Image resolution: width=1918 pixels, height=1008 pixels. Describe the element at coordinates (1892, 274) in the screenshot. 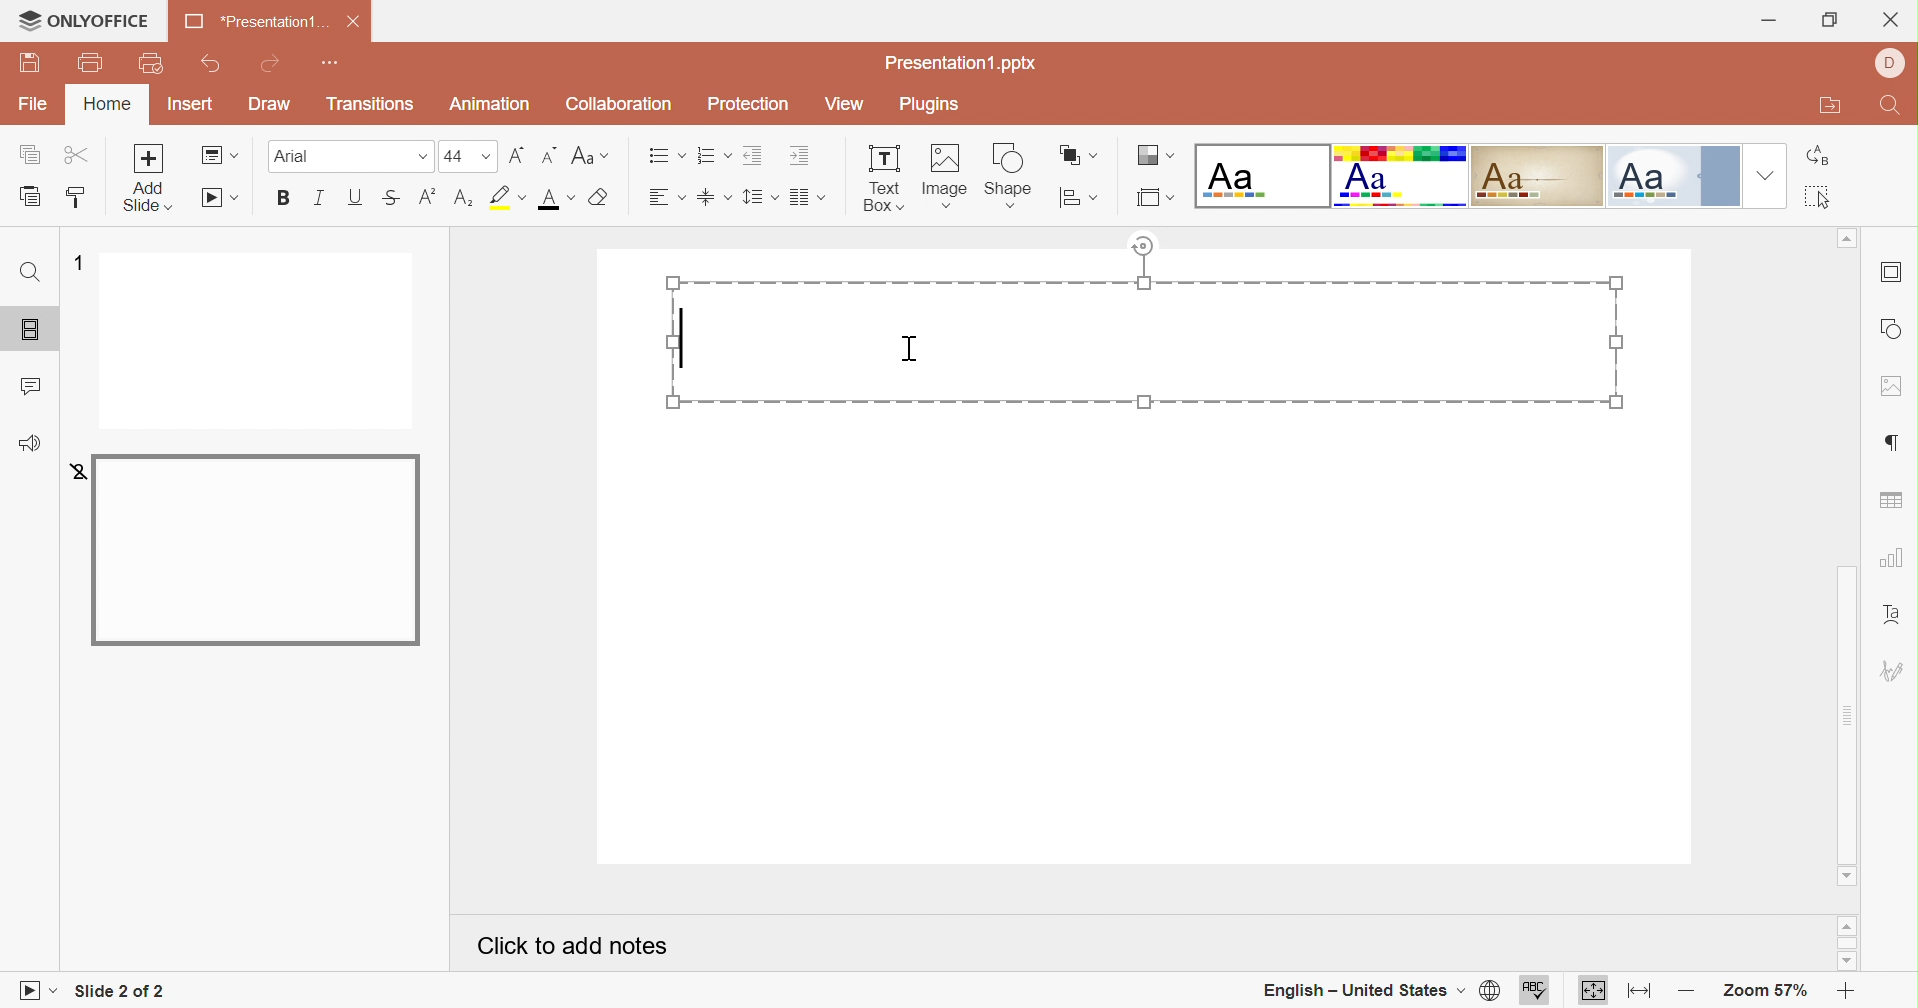

I see `Slide settings` at that location.